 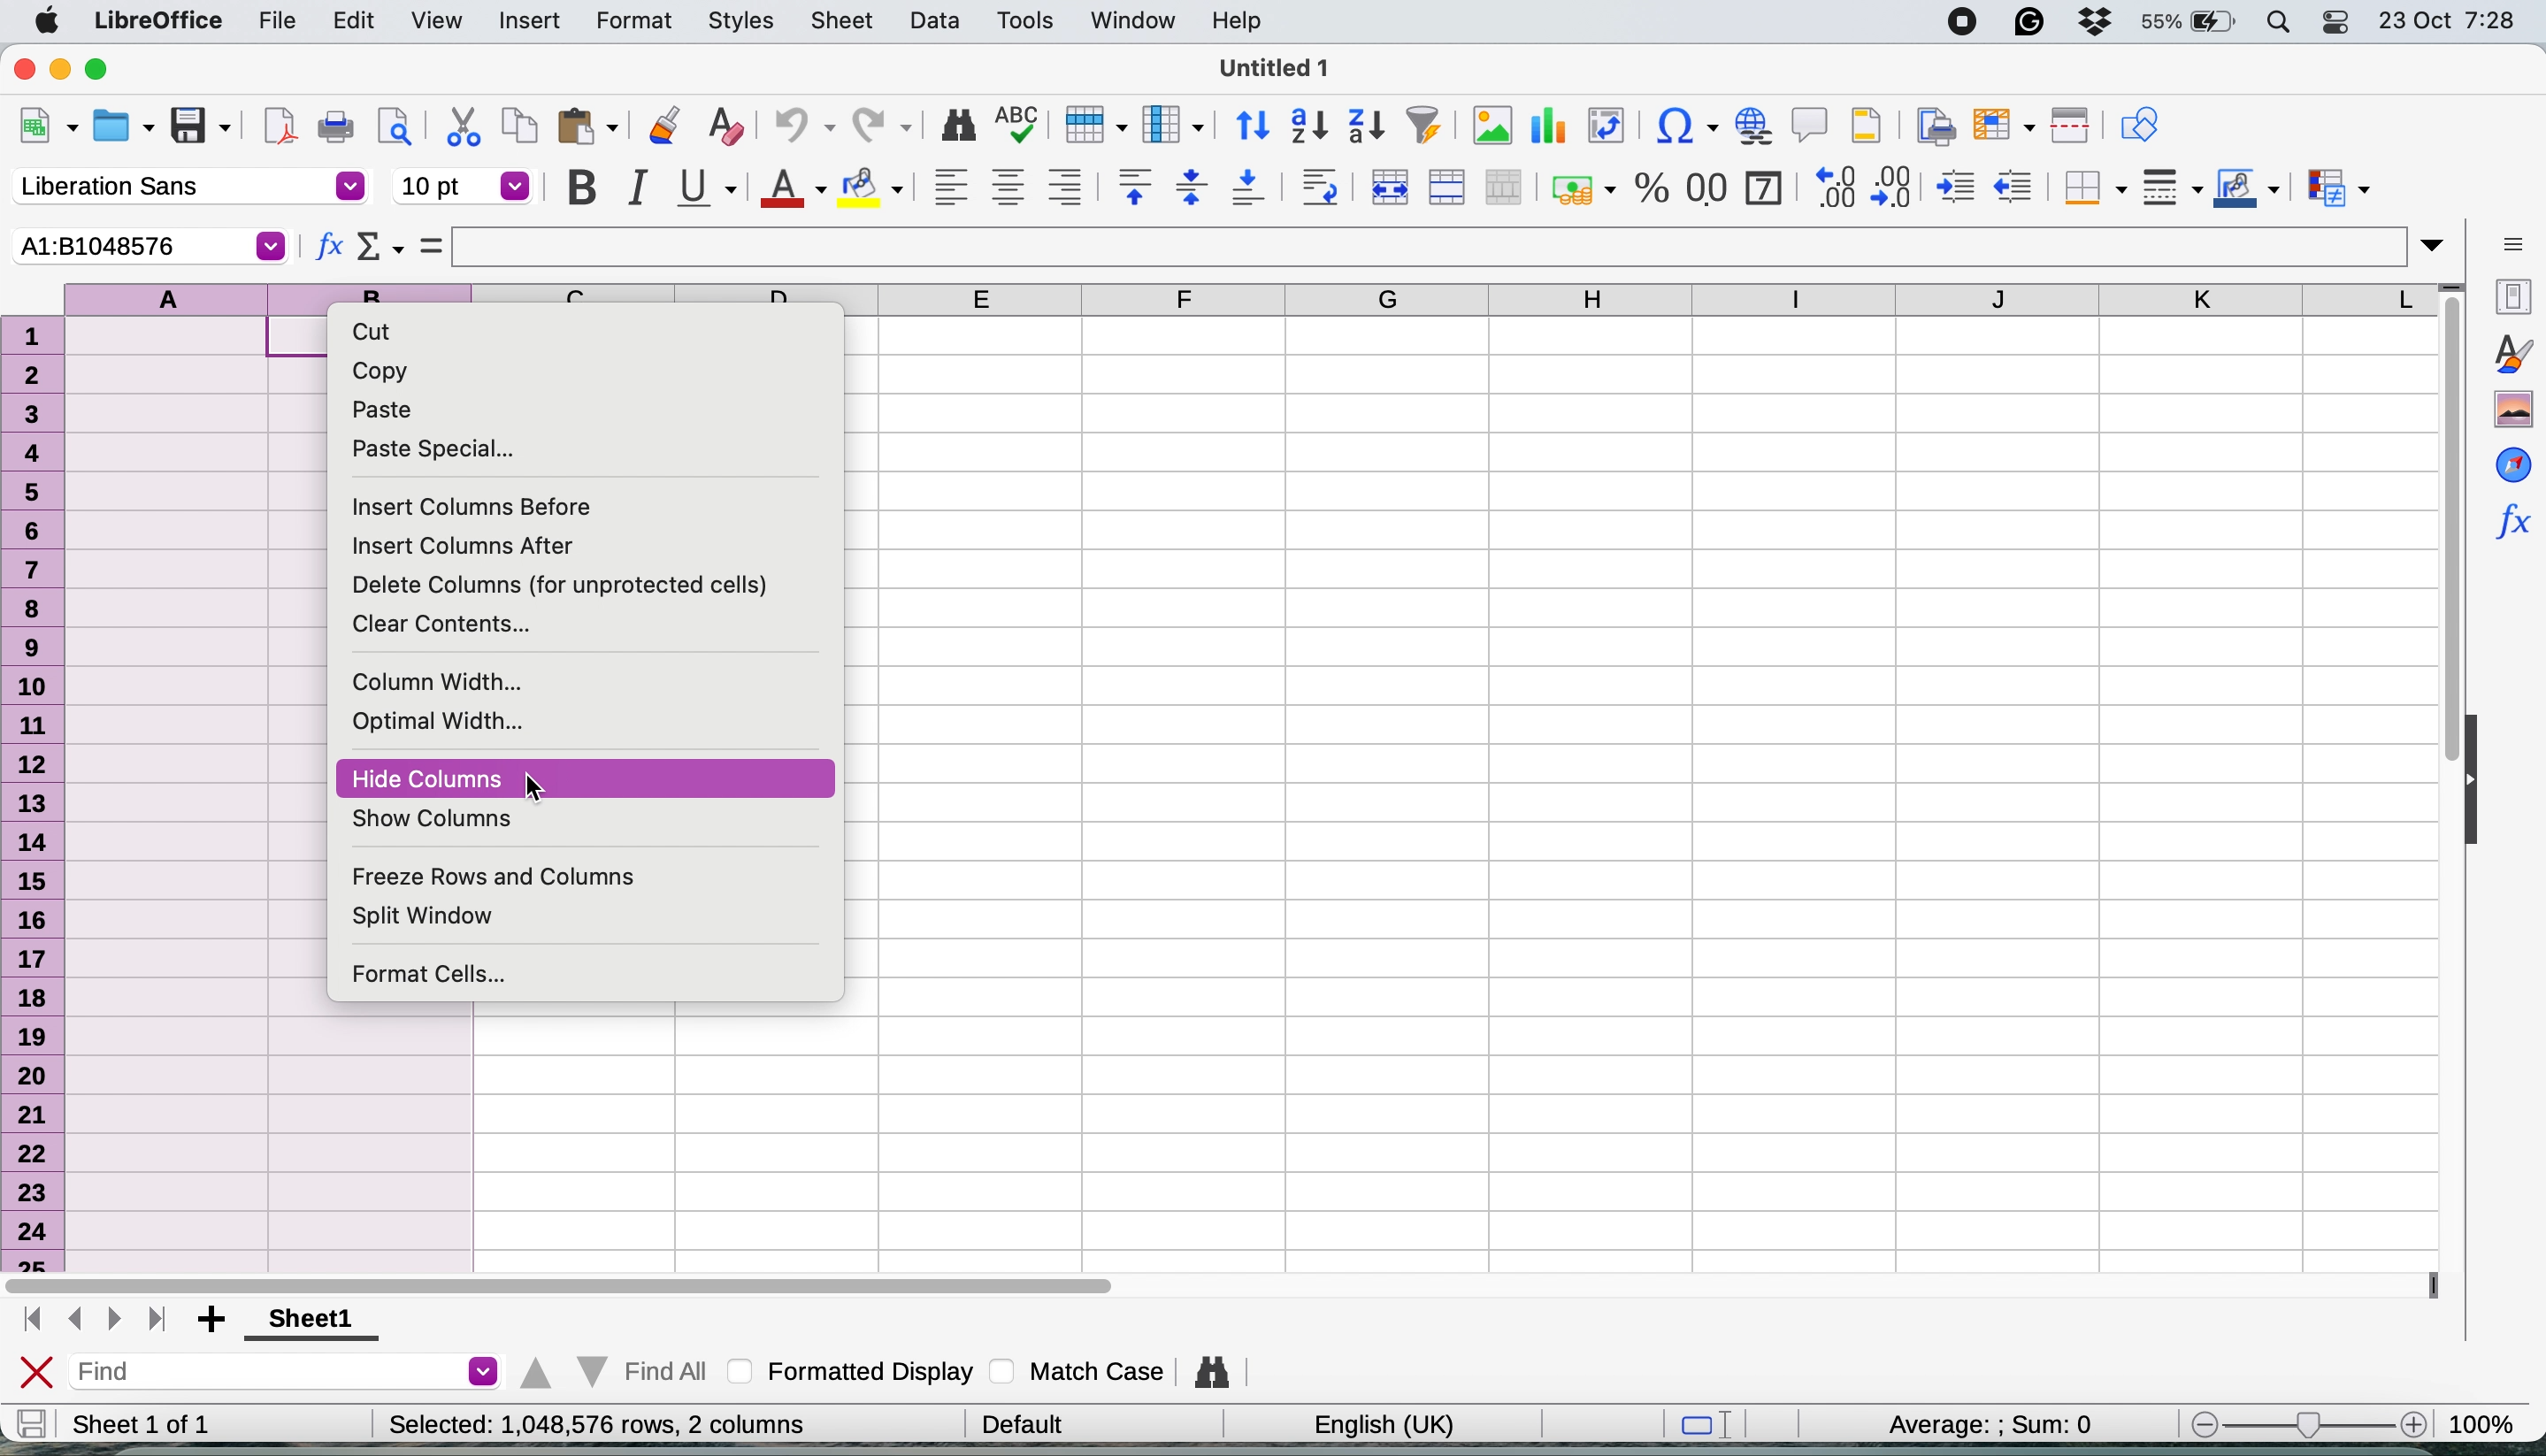 I want to click on export as pdf, so click(x=281, y=129).